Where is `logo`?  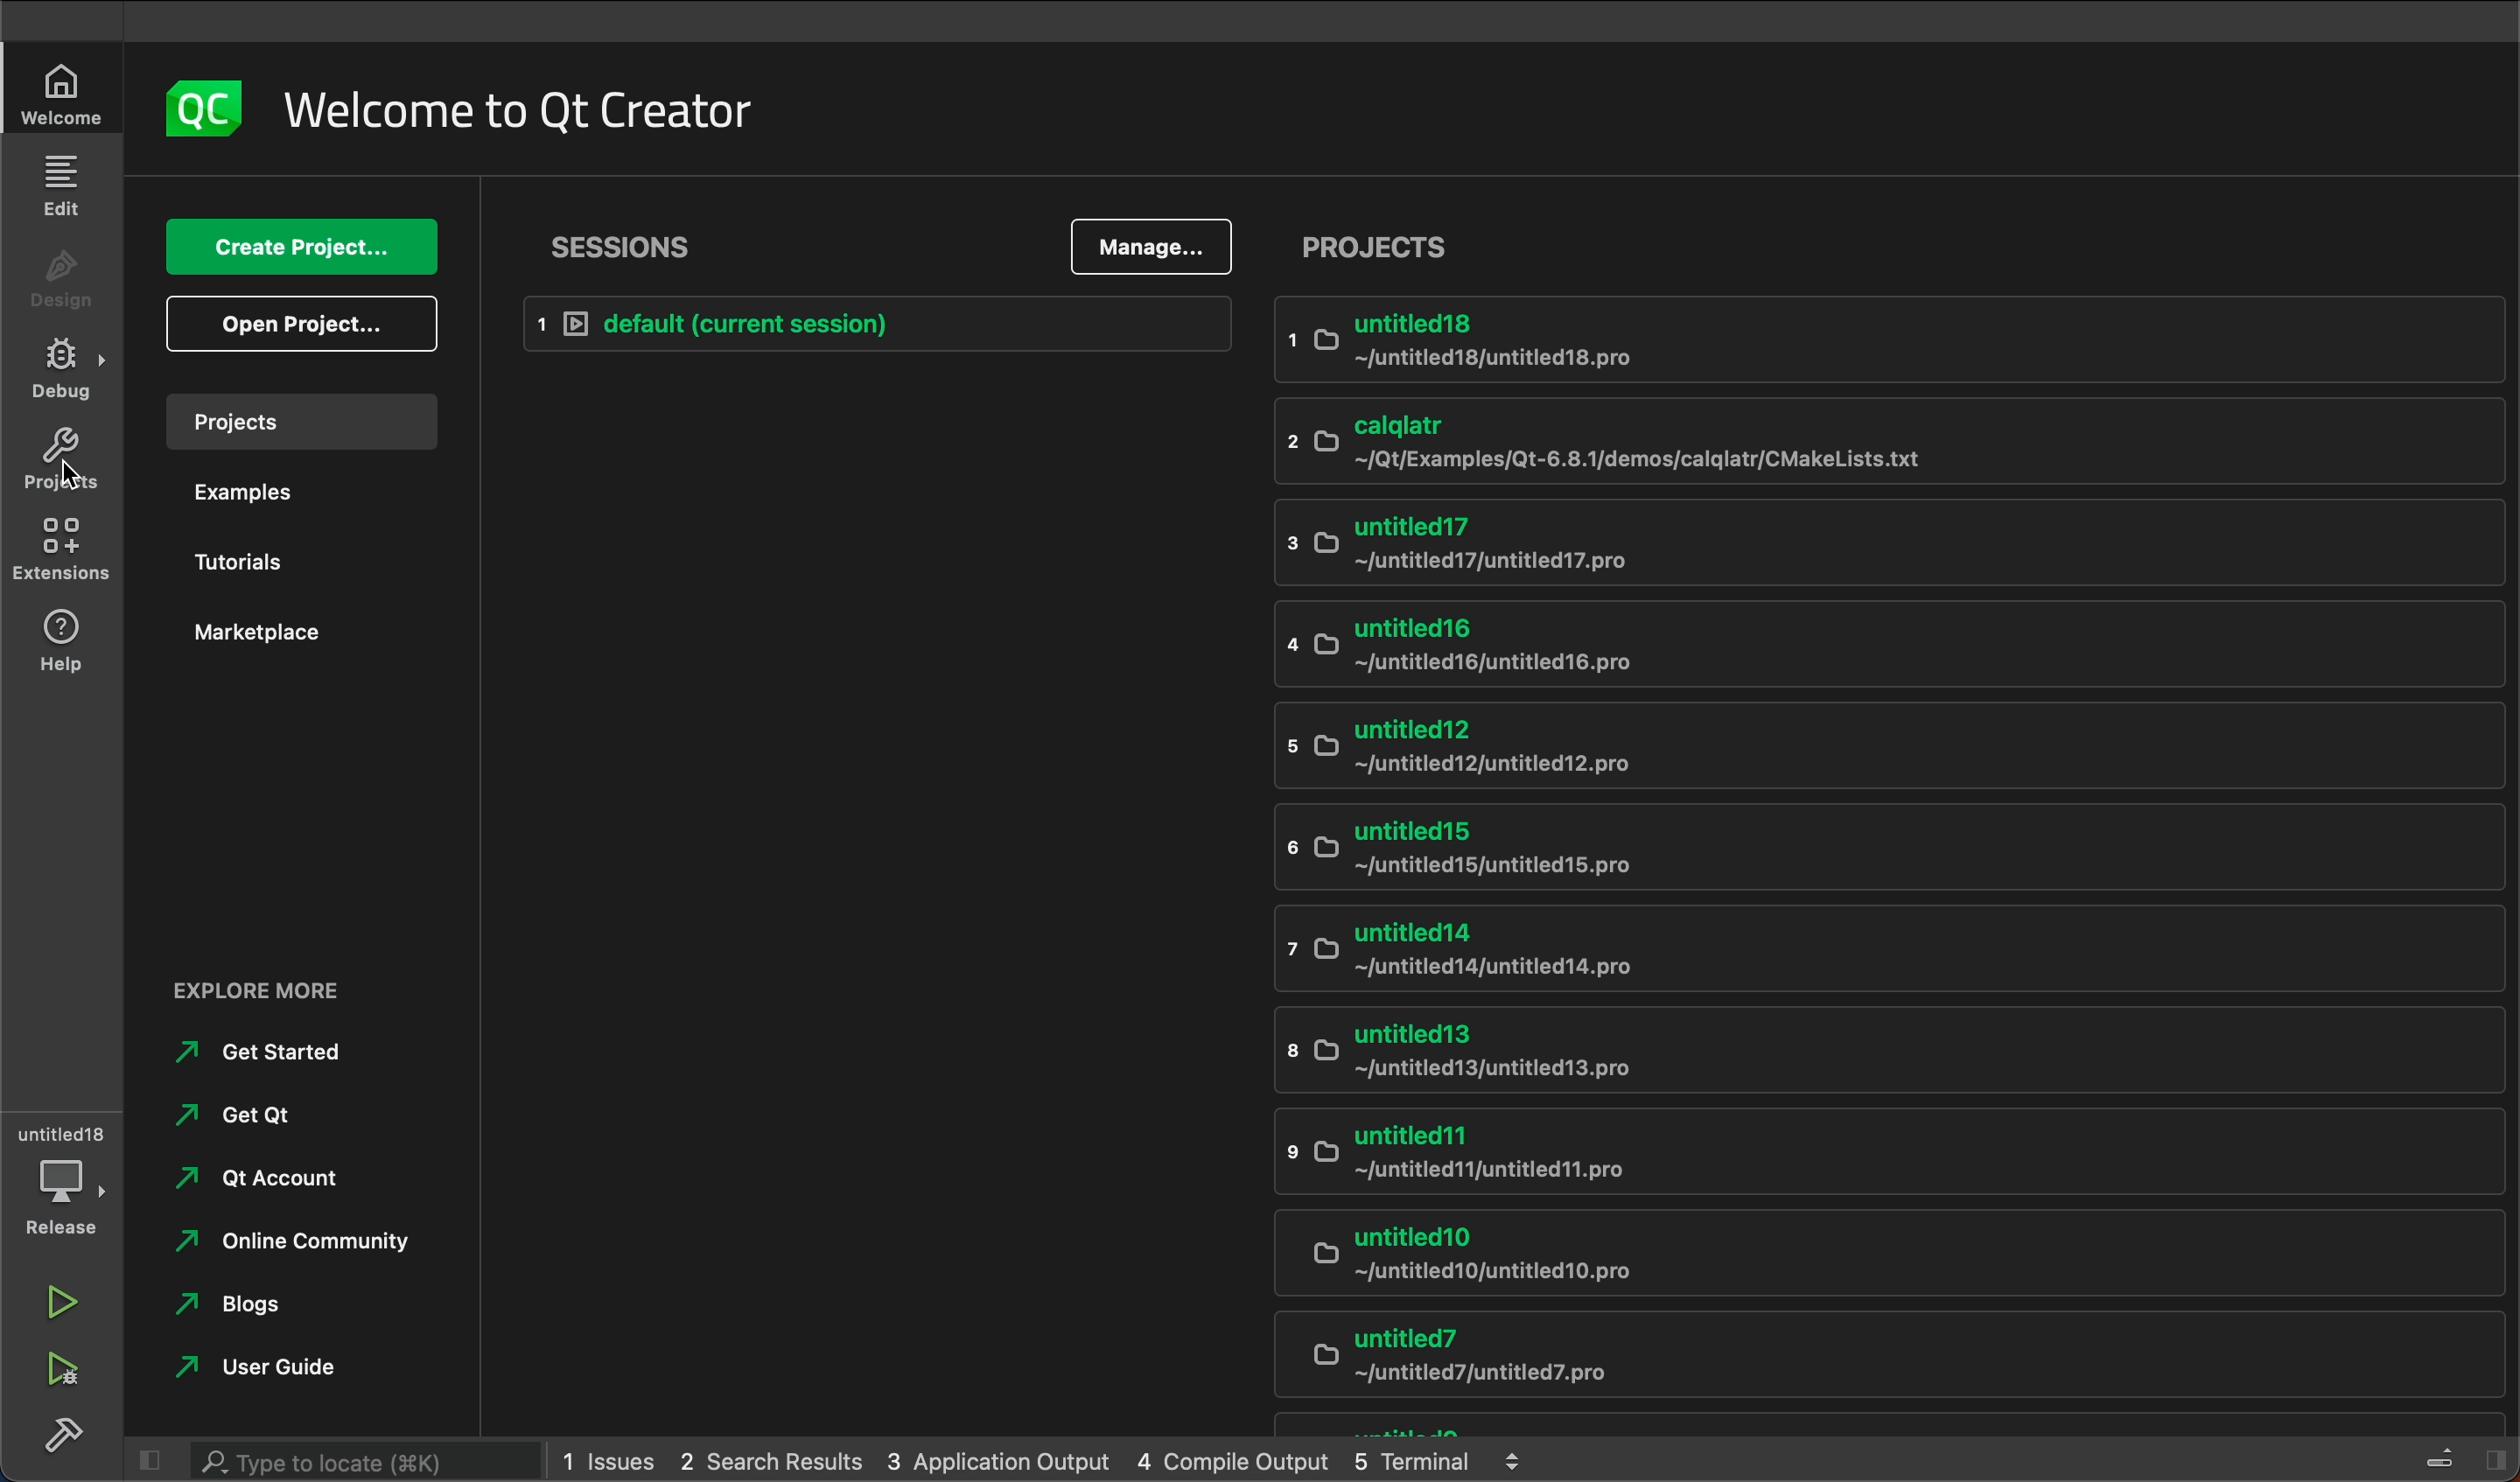
logo is located at coordinates (197, 111).